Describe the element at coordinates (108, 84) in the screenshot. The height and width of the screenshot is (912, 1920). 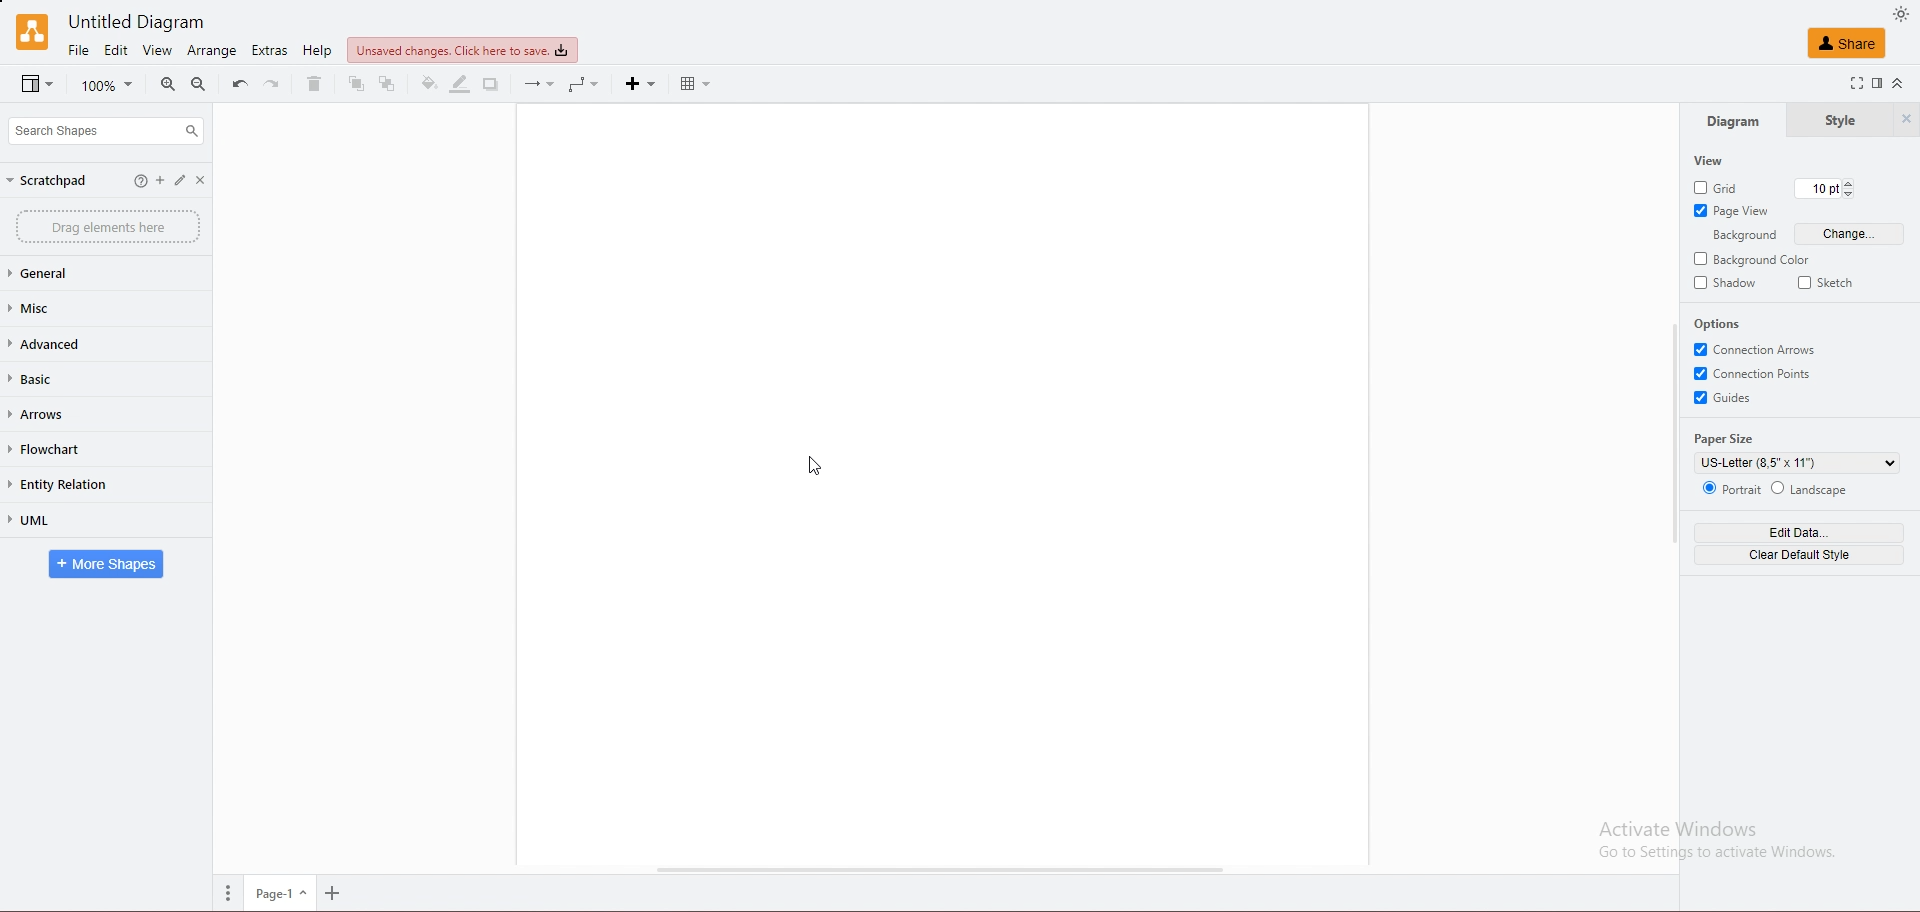
I see `zoom percentage` at that location.